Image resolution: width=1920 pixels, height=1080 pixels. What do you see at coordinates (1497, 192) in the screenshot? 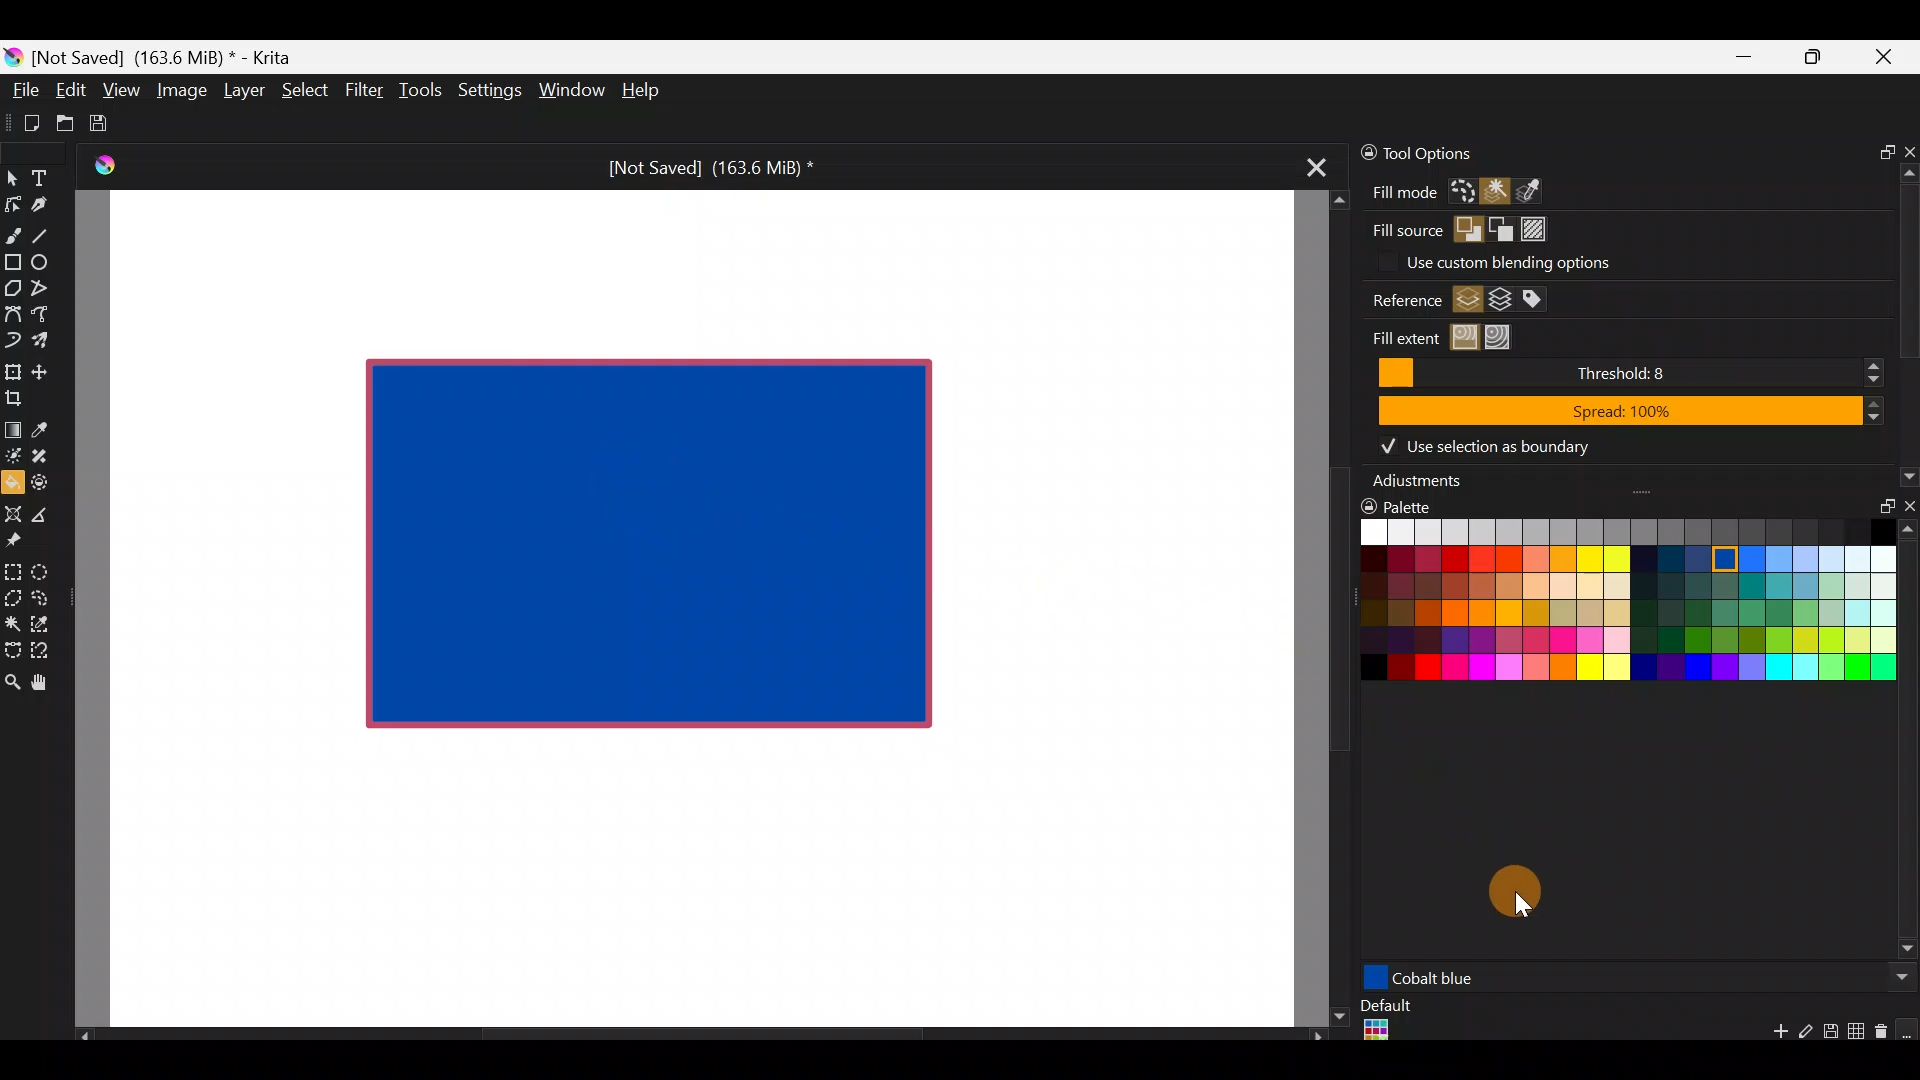
I see `Fill a contiguous region` at bounding box center [1497, 192].